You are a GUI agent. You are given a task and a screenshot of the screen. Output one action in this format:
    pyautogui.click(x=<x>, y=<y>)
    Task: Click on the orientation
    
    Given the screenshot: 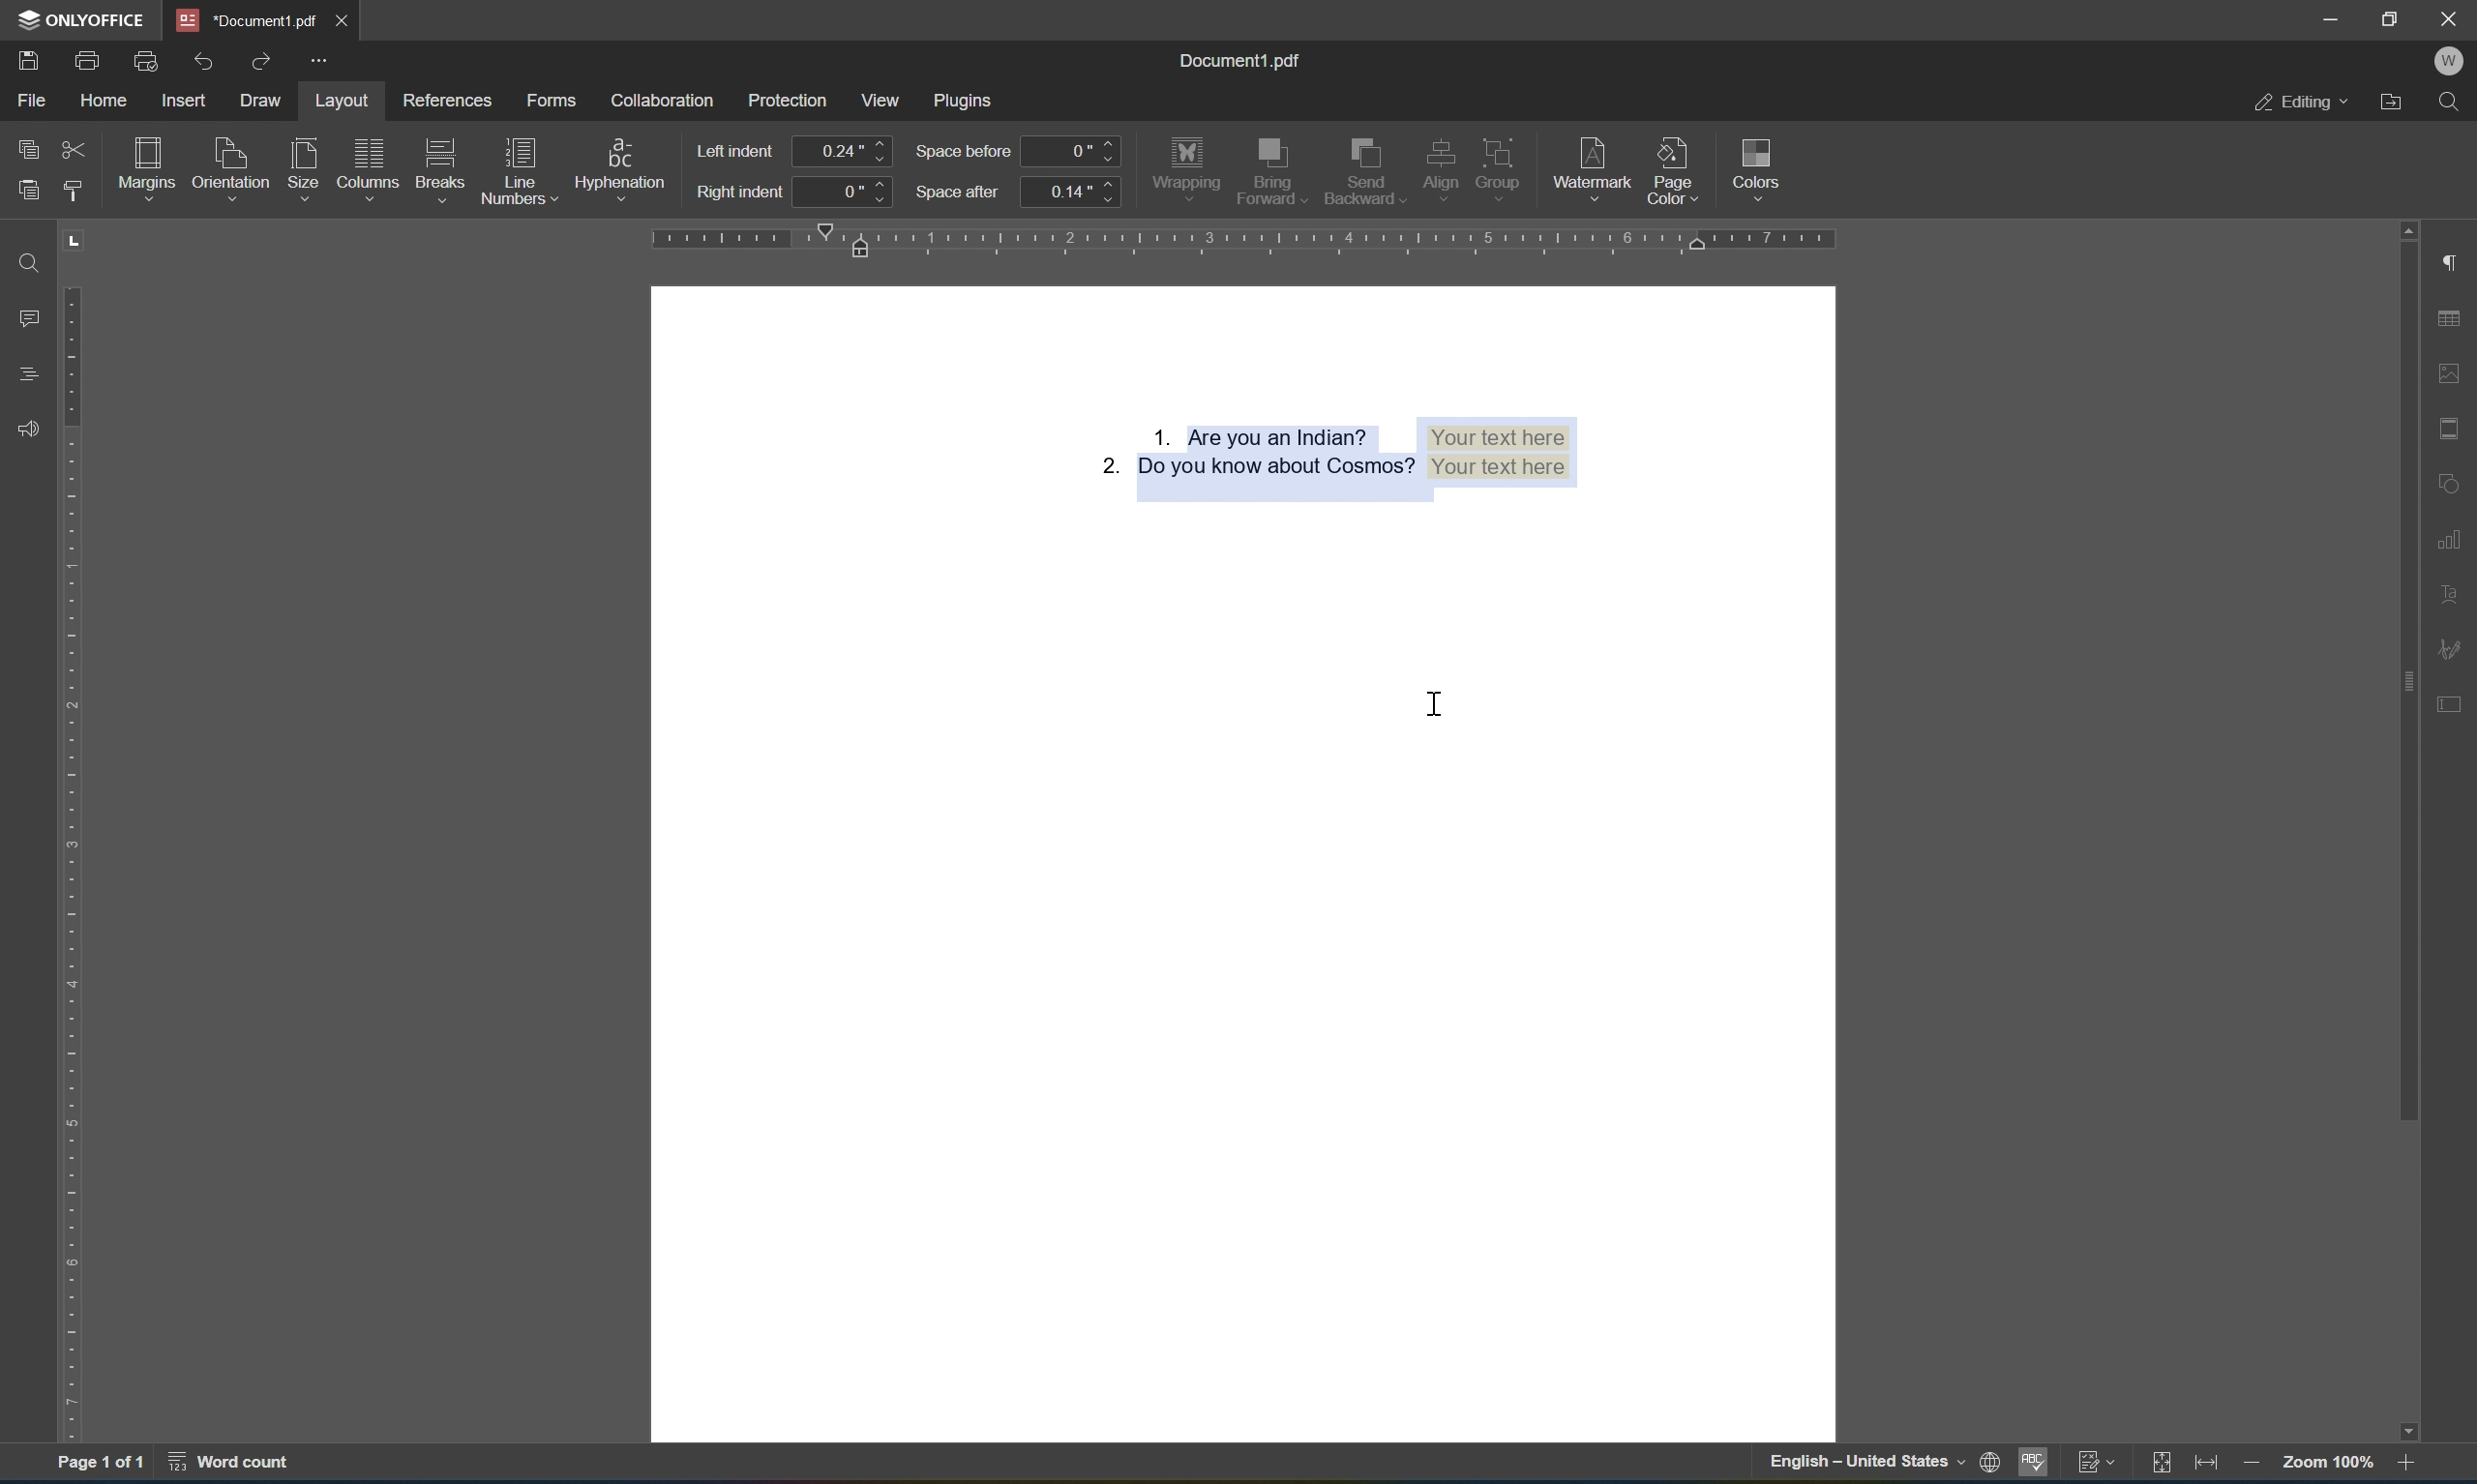 What is the action you would take?
    pyautogui.click(x=230, y=165)
    